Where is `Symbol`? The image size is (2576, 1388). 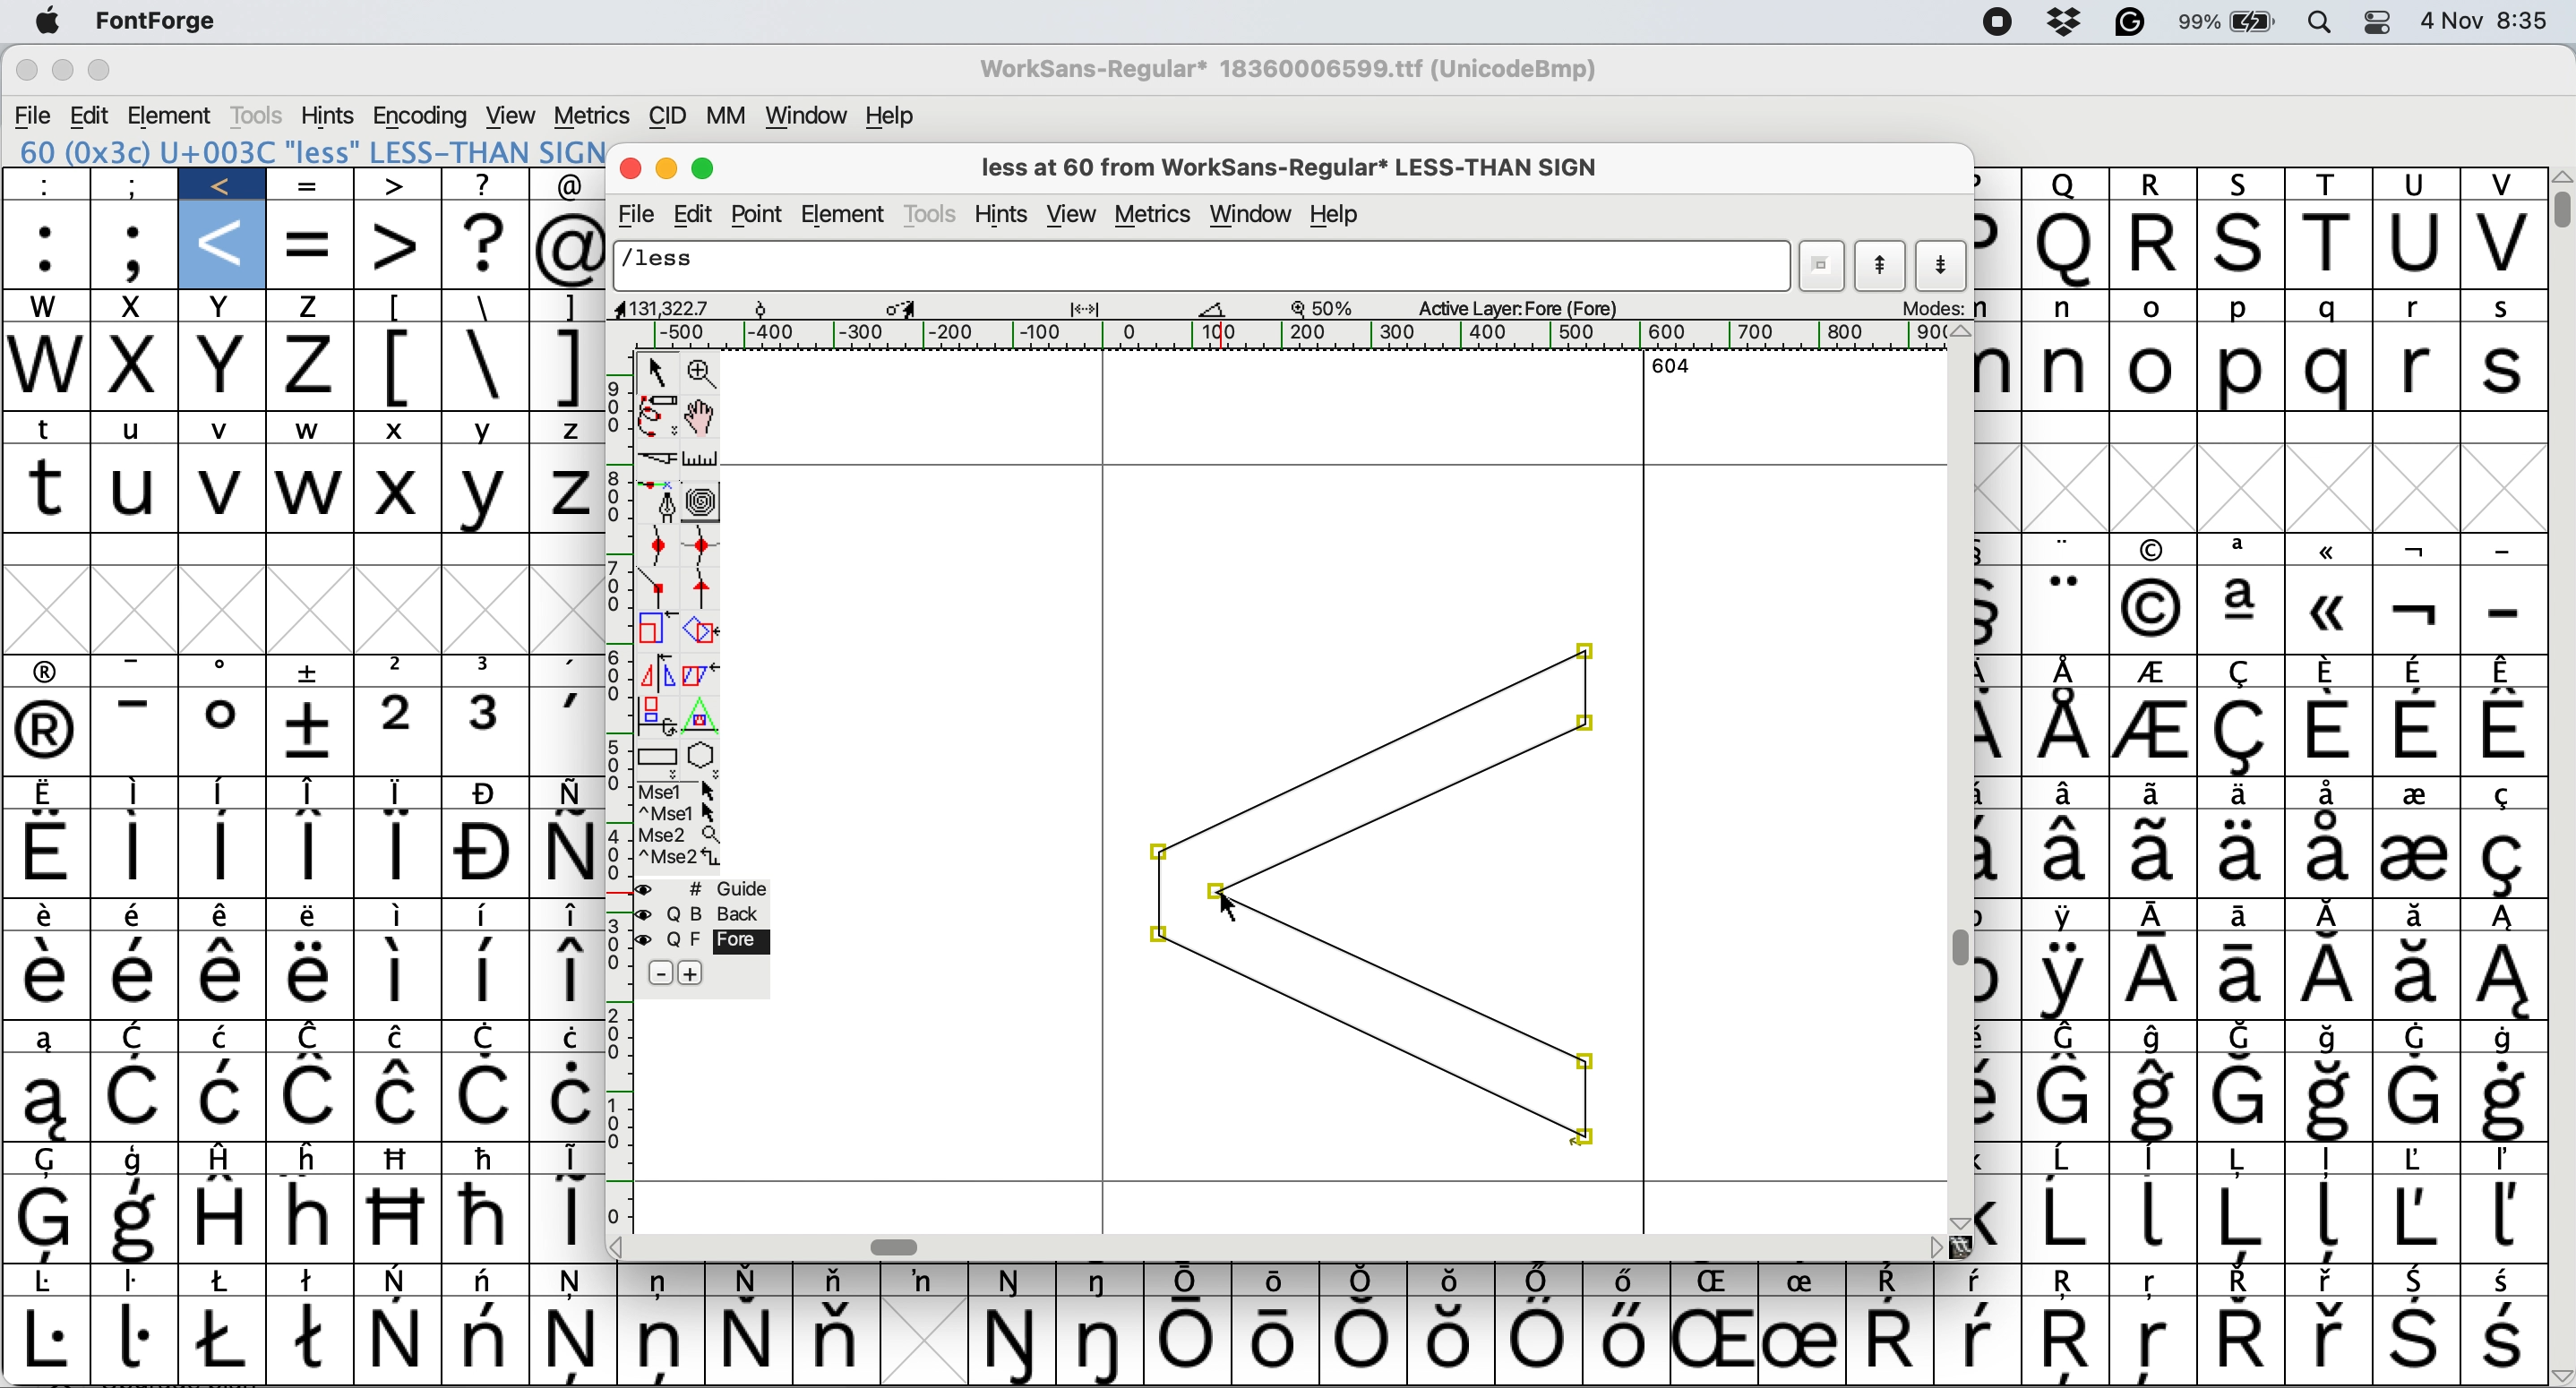 Symbol is located at coordinates (488, 1095).